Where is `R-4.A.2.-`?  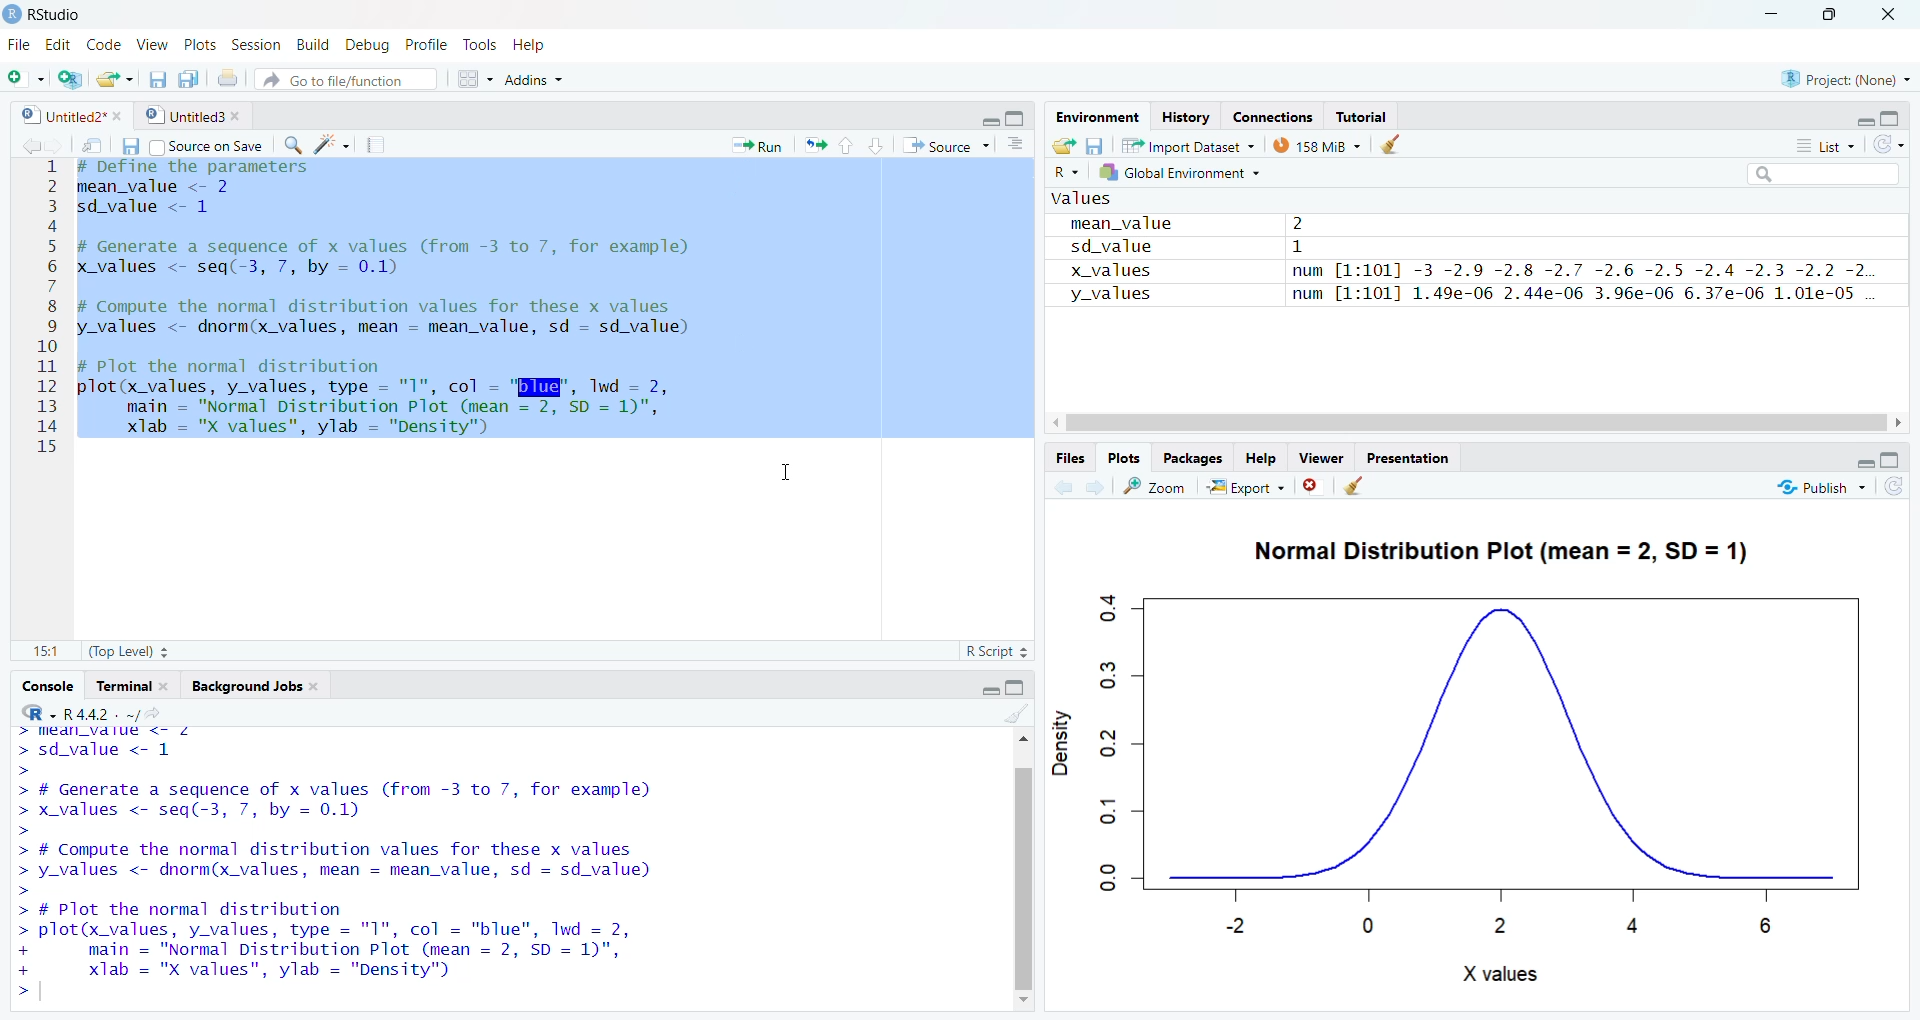
R-4.A.2.- is located at coordinates (103, 713).